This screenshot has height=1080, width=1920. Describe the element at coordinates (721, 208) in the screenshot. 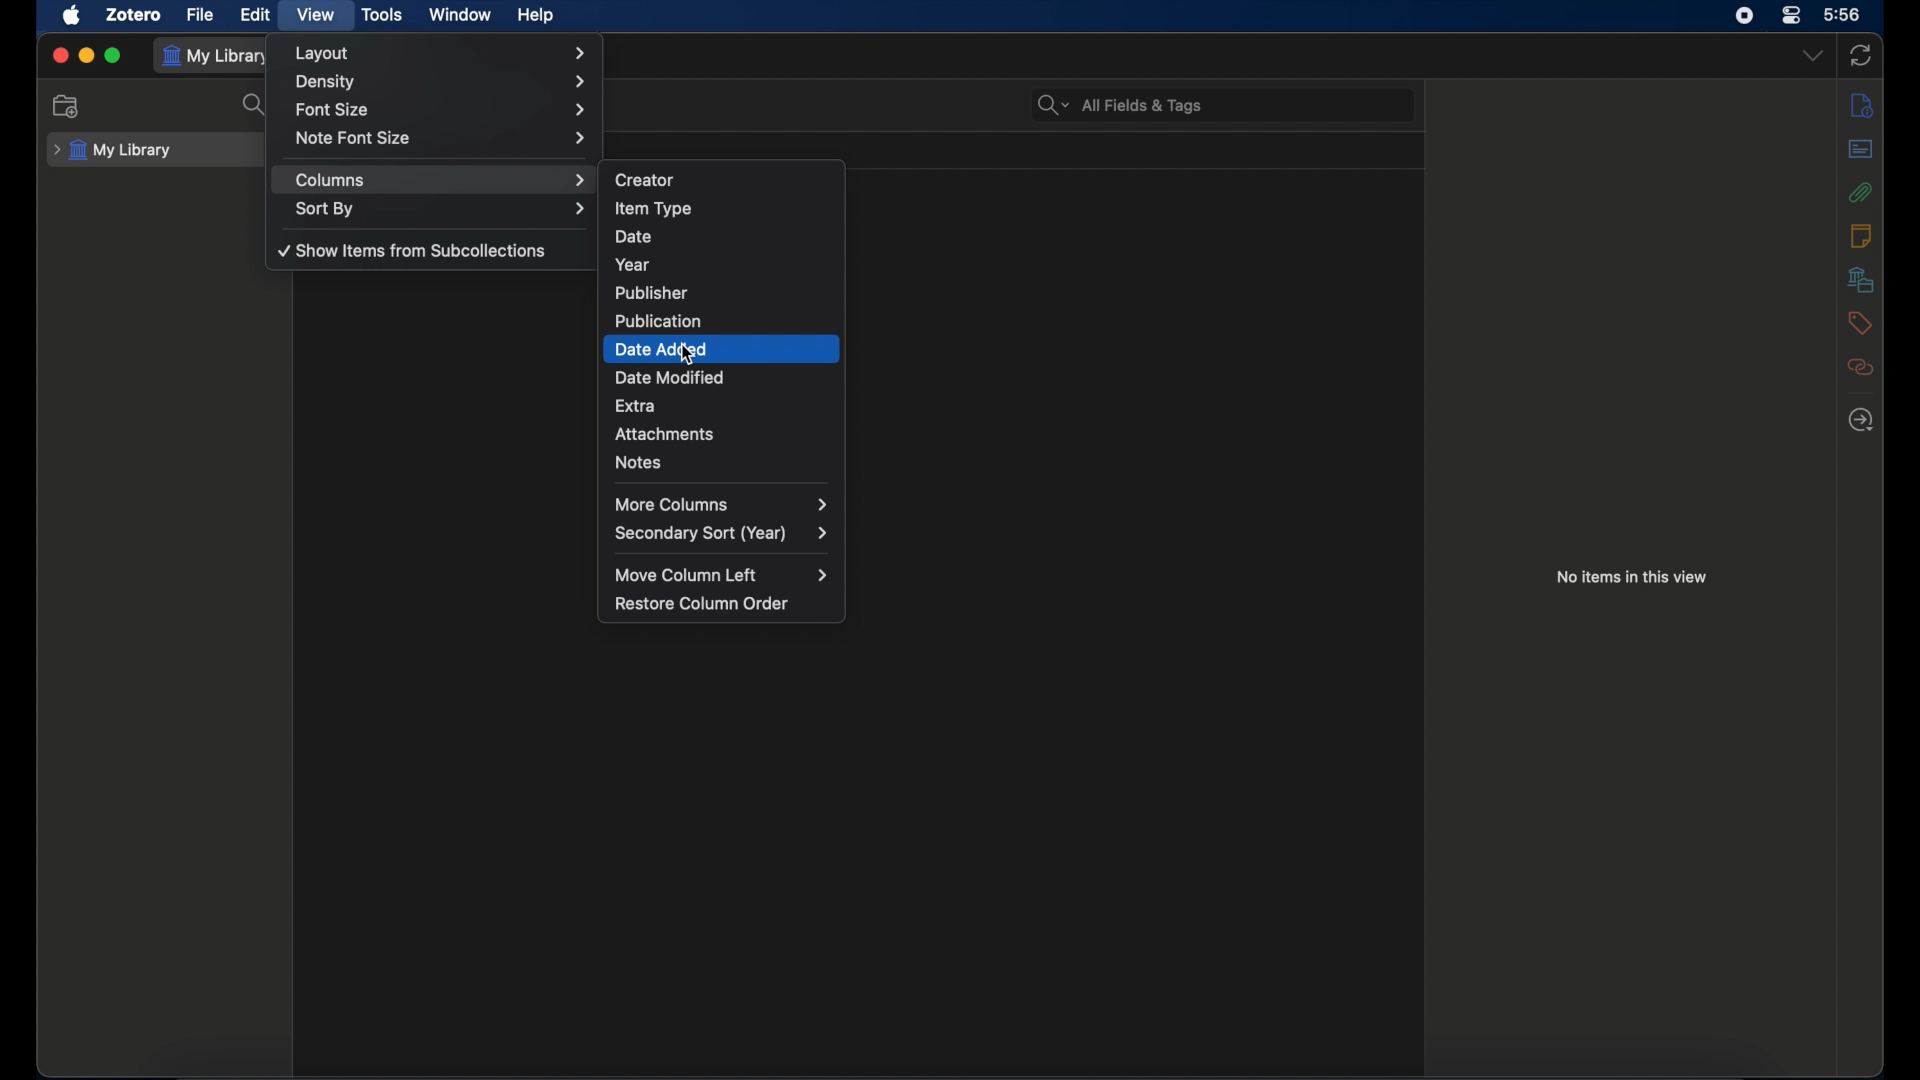

I see `item type` at that location.